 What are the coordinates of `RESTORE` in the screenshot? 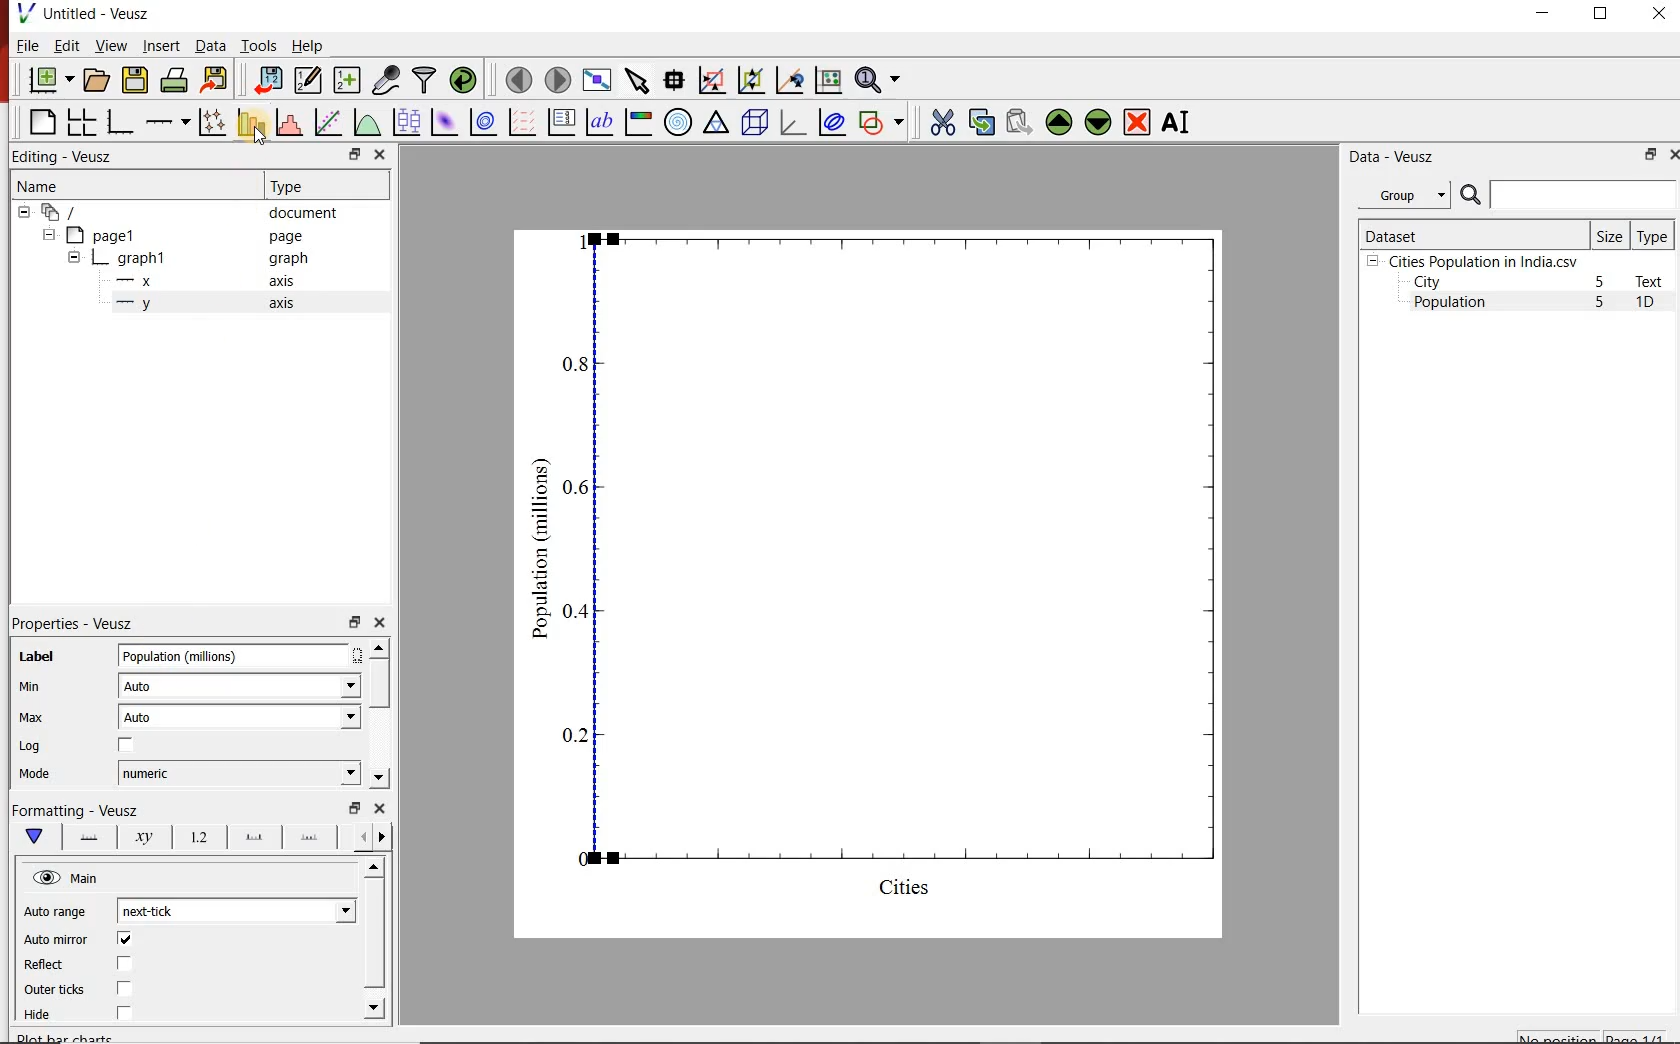 It's located at (1601, 14).